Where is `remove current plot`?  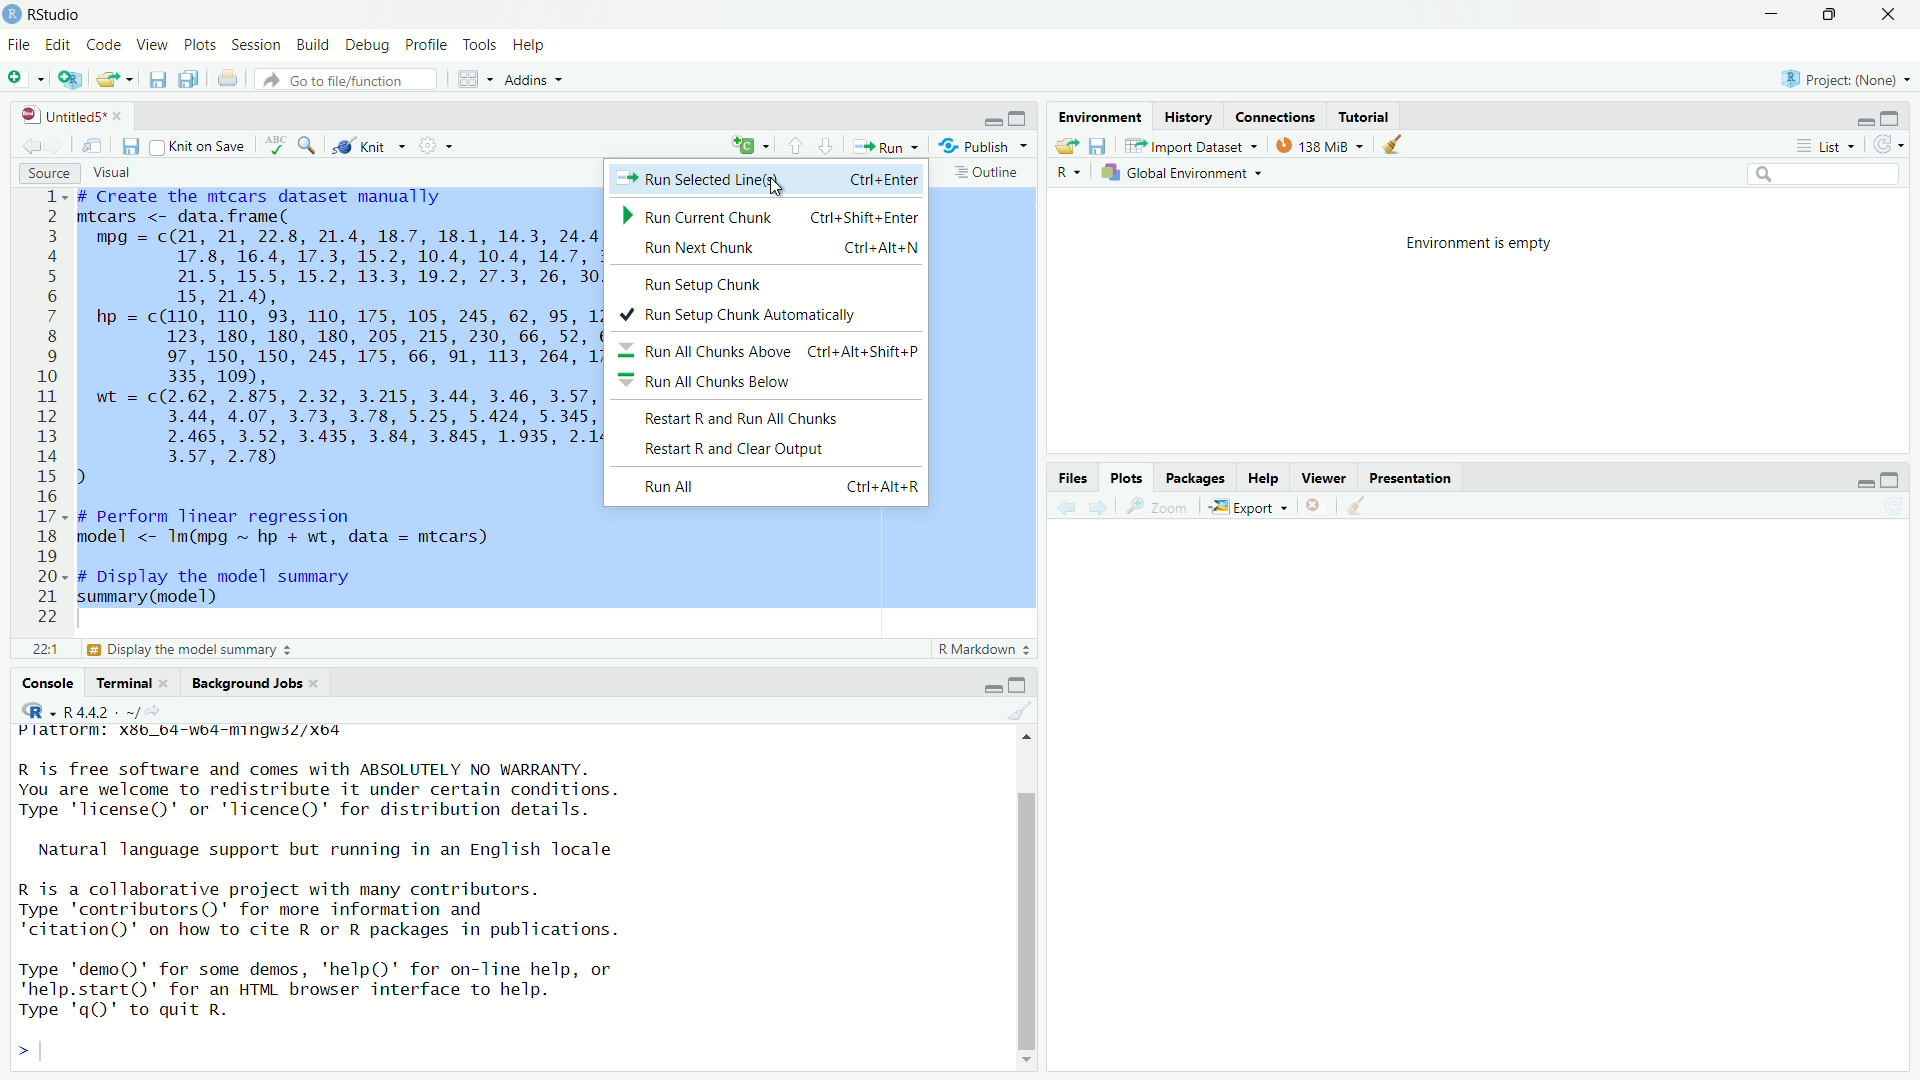
remove current plot is located at coordinates (1317, 505).